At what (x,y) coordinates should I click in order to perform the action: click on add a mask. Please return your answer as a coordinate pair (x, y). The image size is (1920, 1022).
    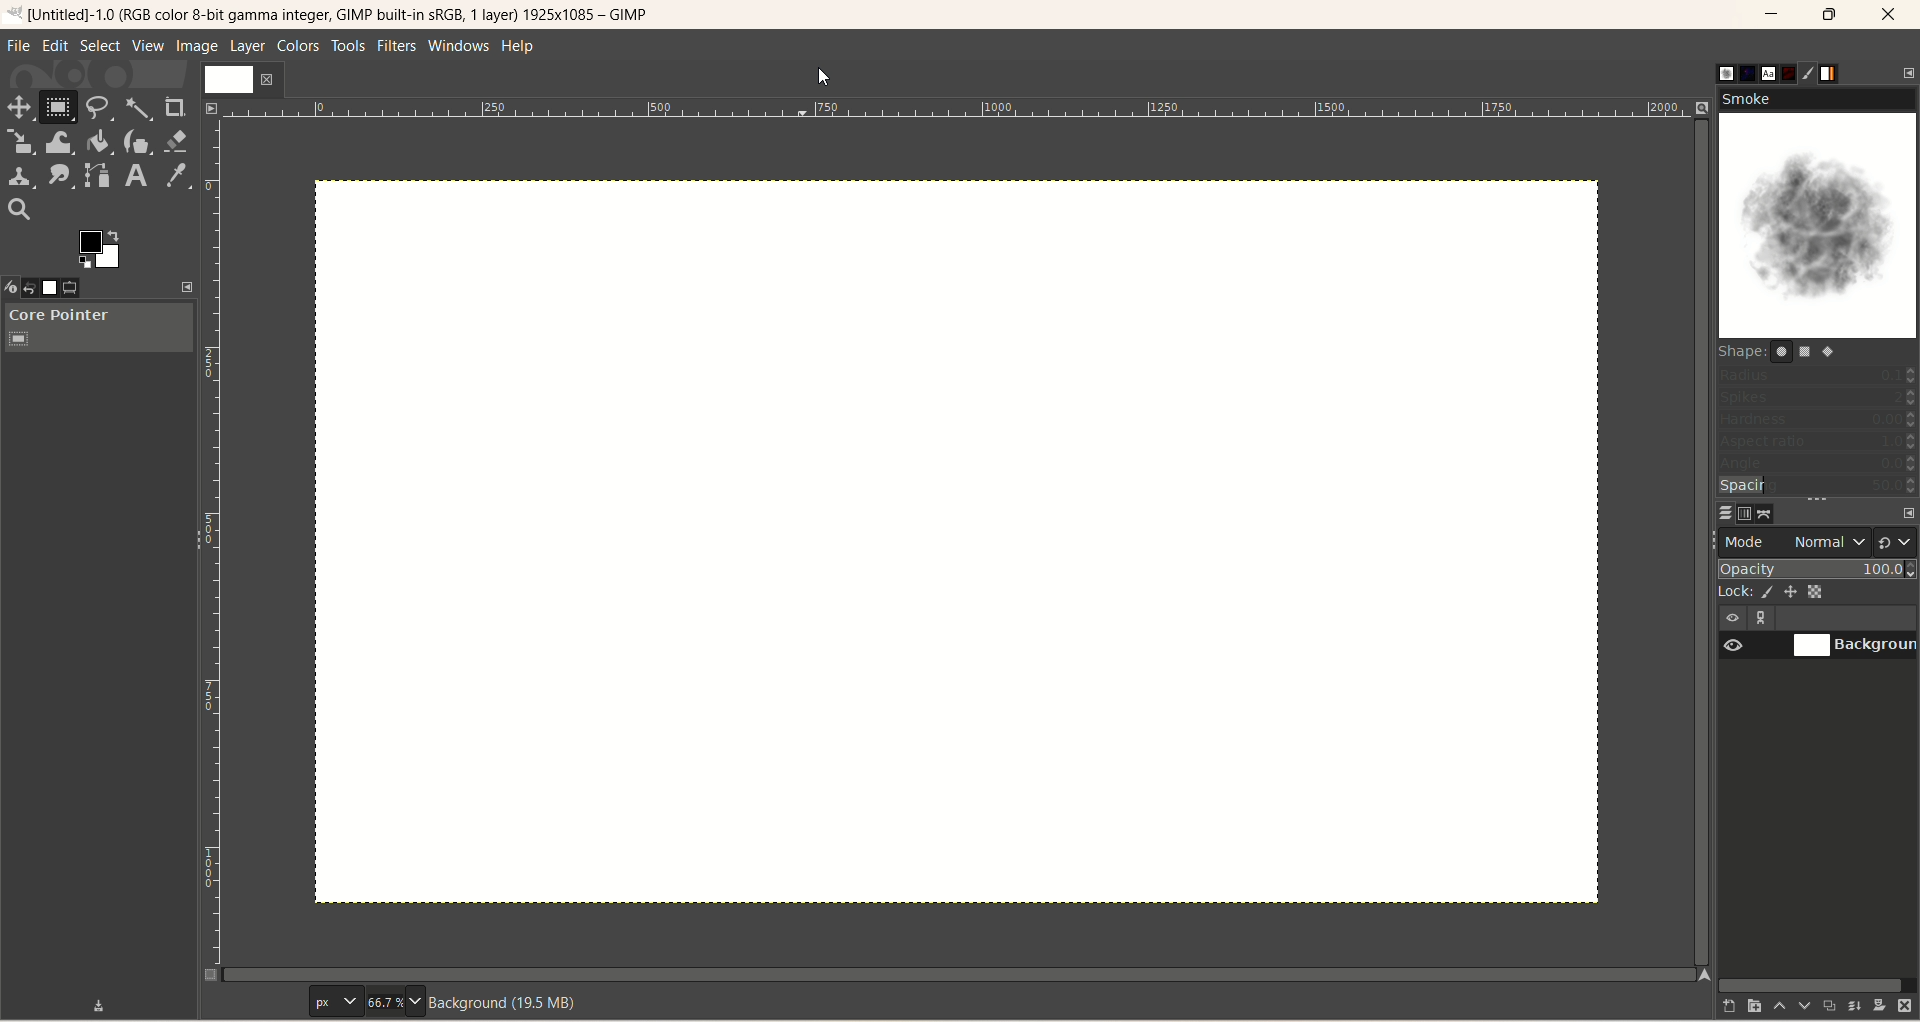
    Looking at the image, I should click on (1877, 1006).